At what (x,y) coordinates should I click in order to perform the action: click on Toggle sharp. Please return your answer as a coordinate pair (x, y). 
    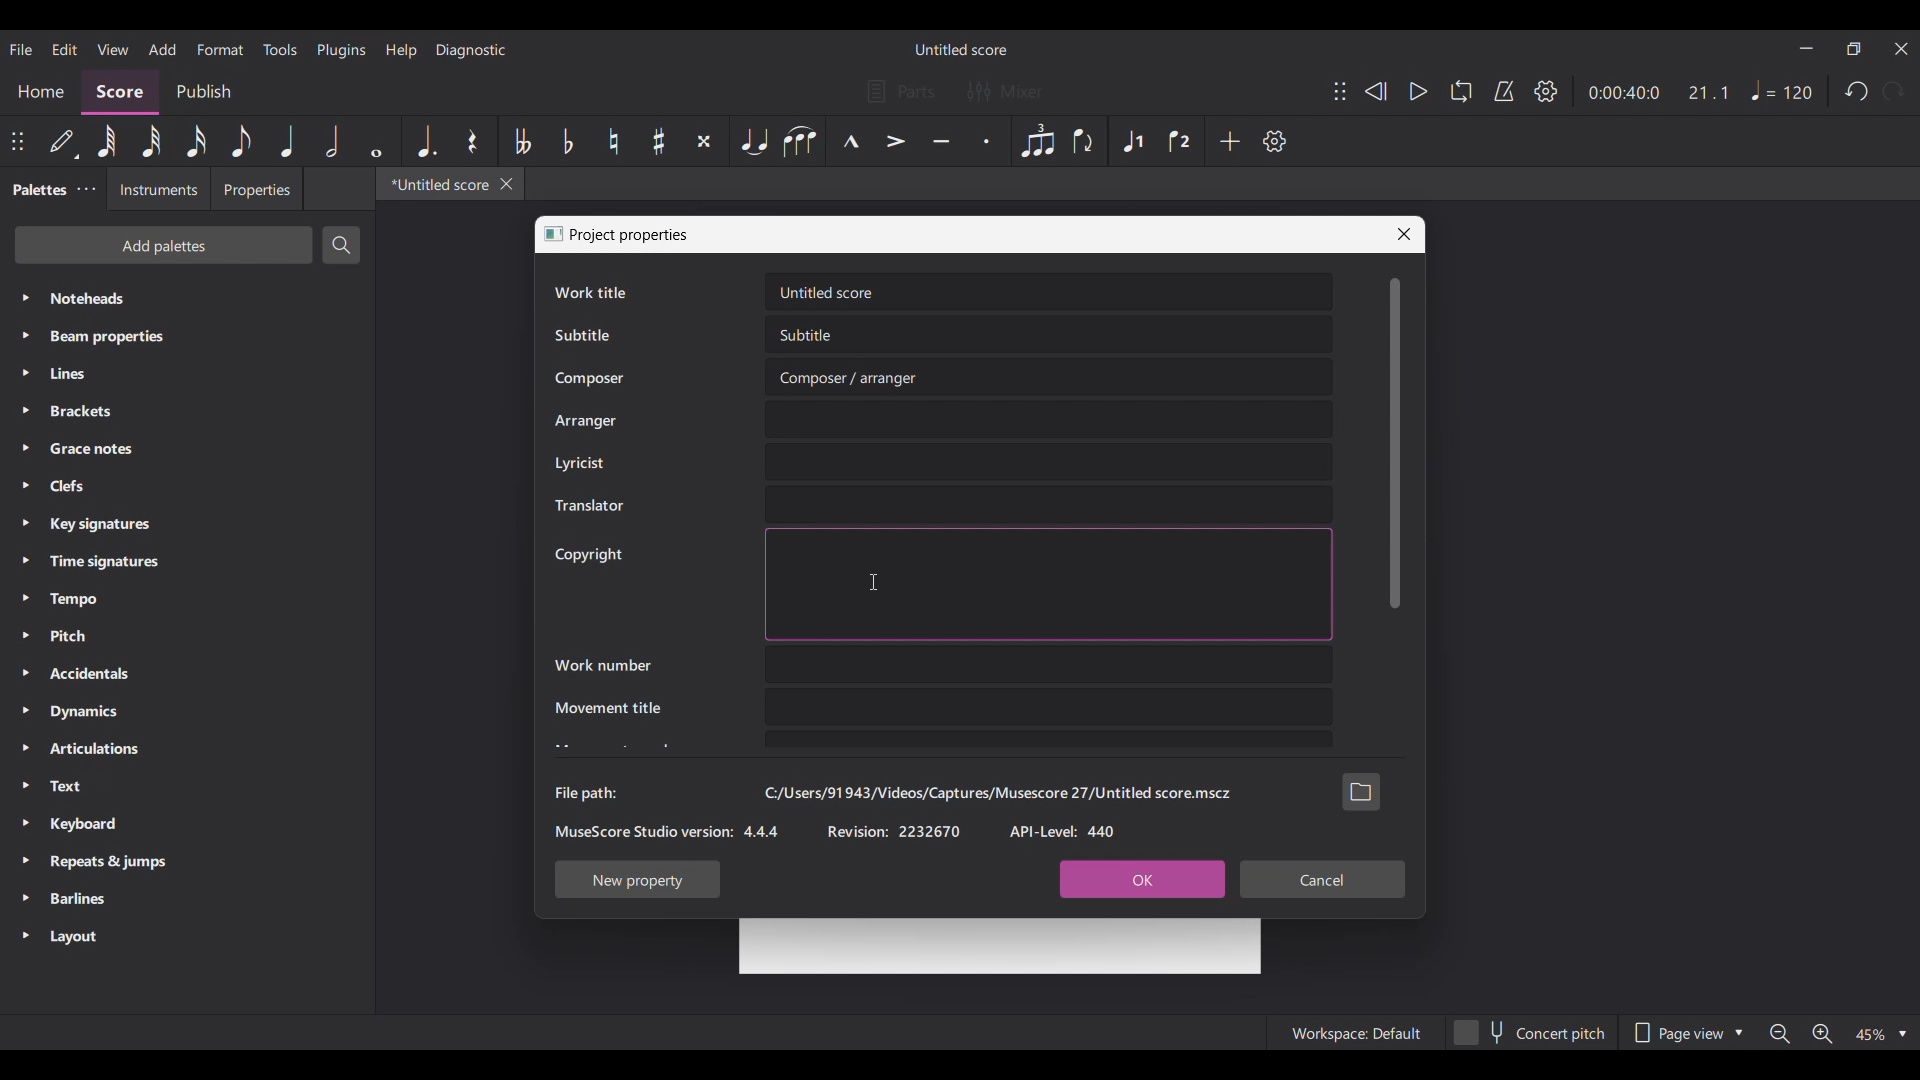
    Looking at the image, I should click on (660, 141).